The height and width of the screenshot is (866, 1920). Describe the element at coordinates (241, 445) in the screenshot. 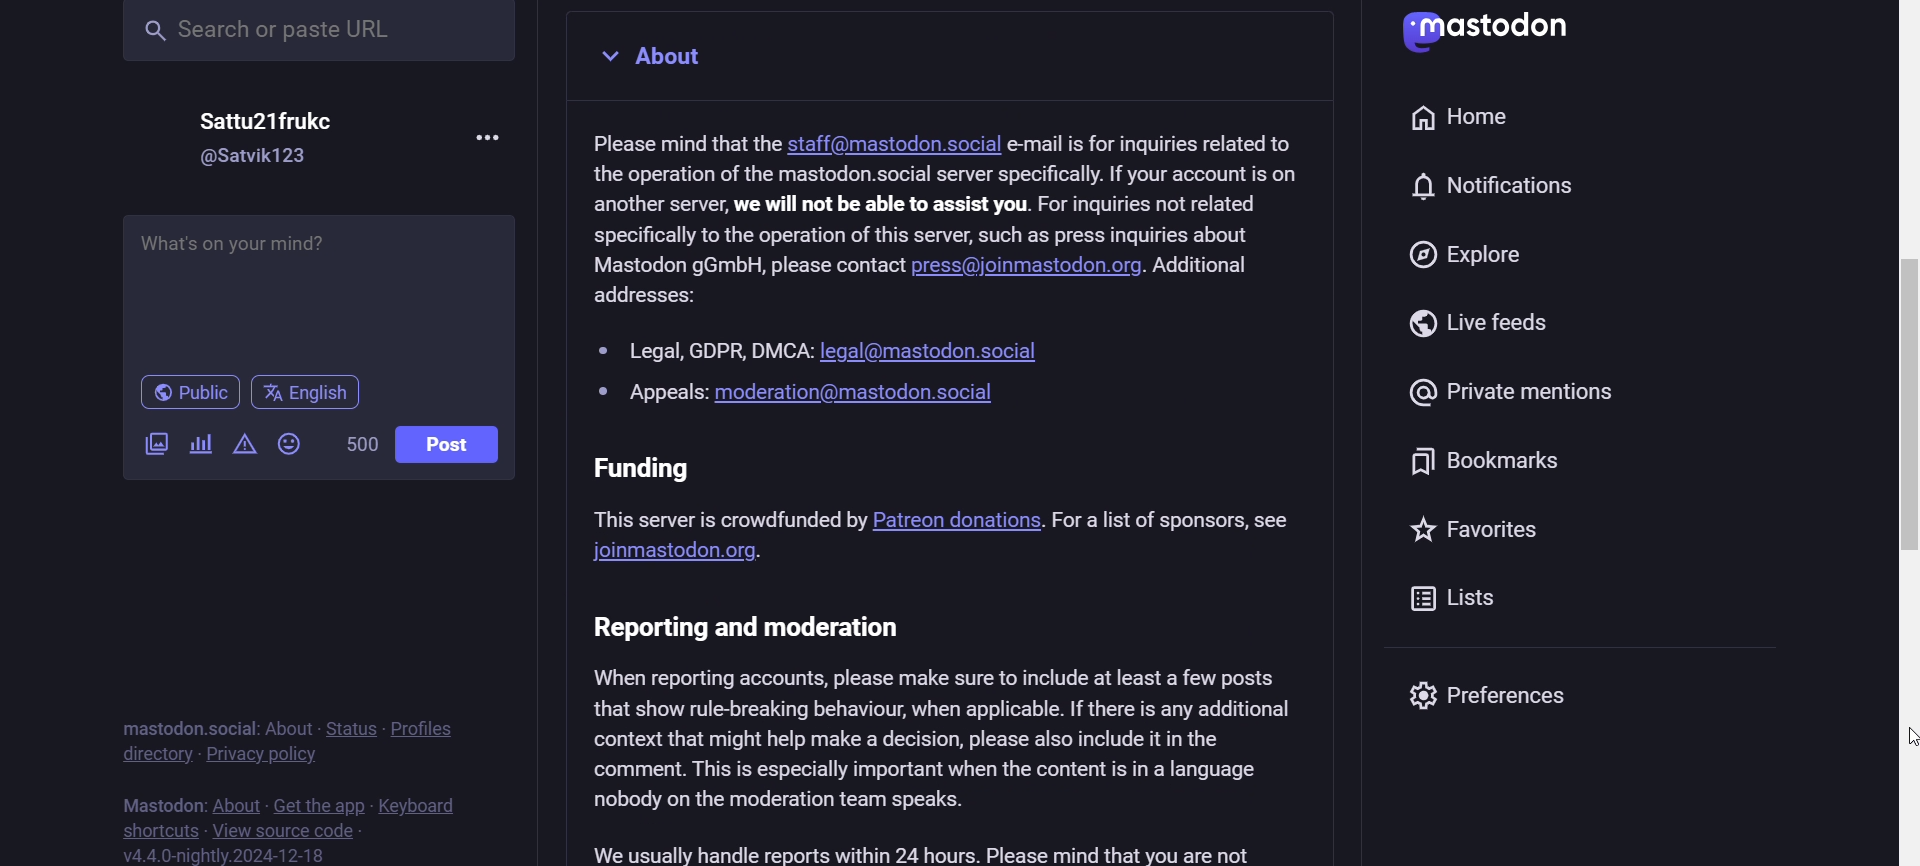

I see `content warning` at that location.